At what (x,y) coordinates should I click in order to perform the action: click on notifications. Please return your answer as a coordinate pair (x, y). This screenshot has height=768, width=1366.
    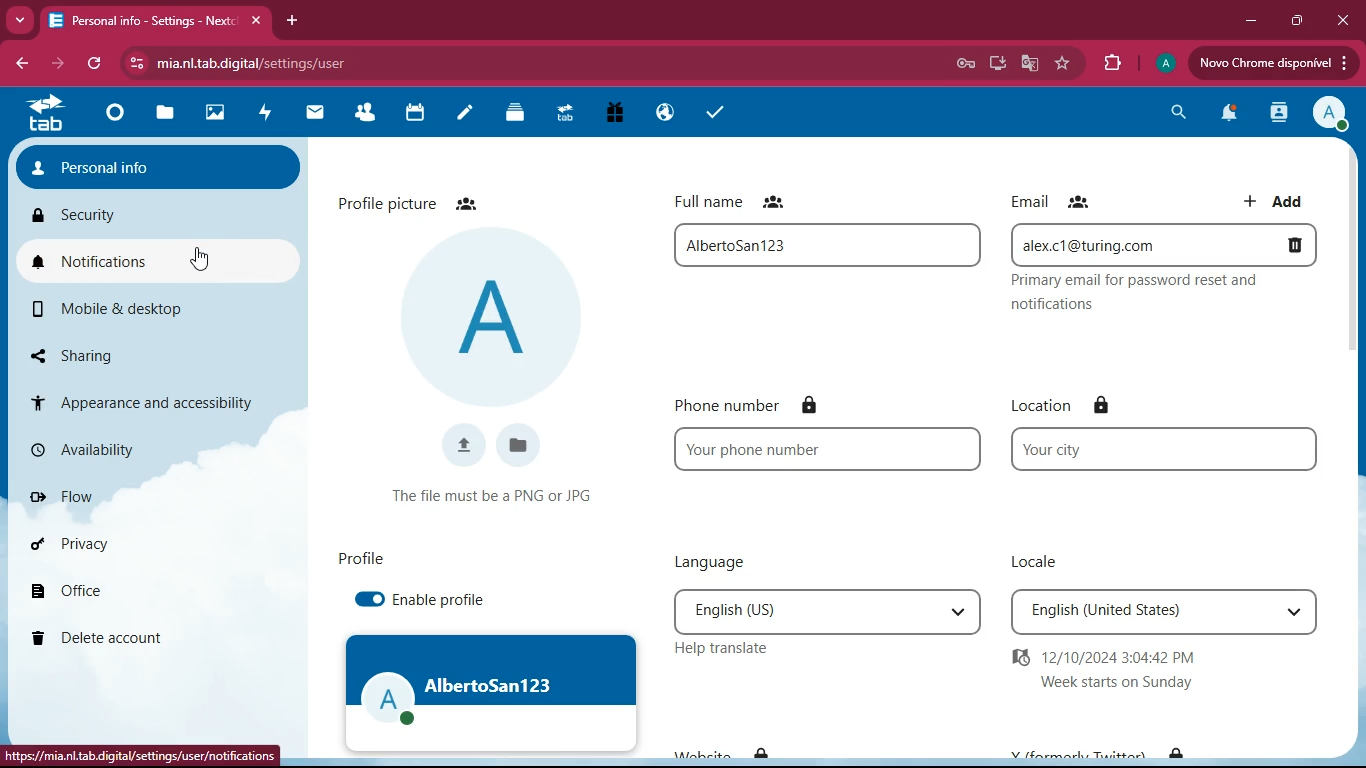
    Looking at the image, I should click on (1229, 115).